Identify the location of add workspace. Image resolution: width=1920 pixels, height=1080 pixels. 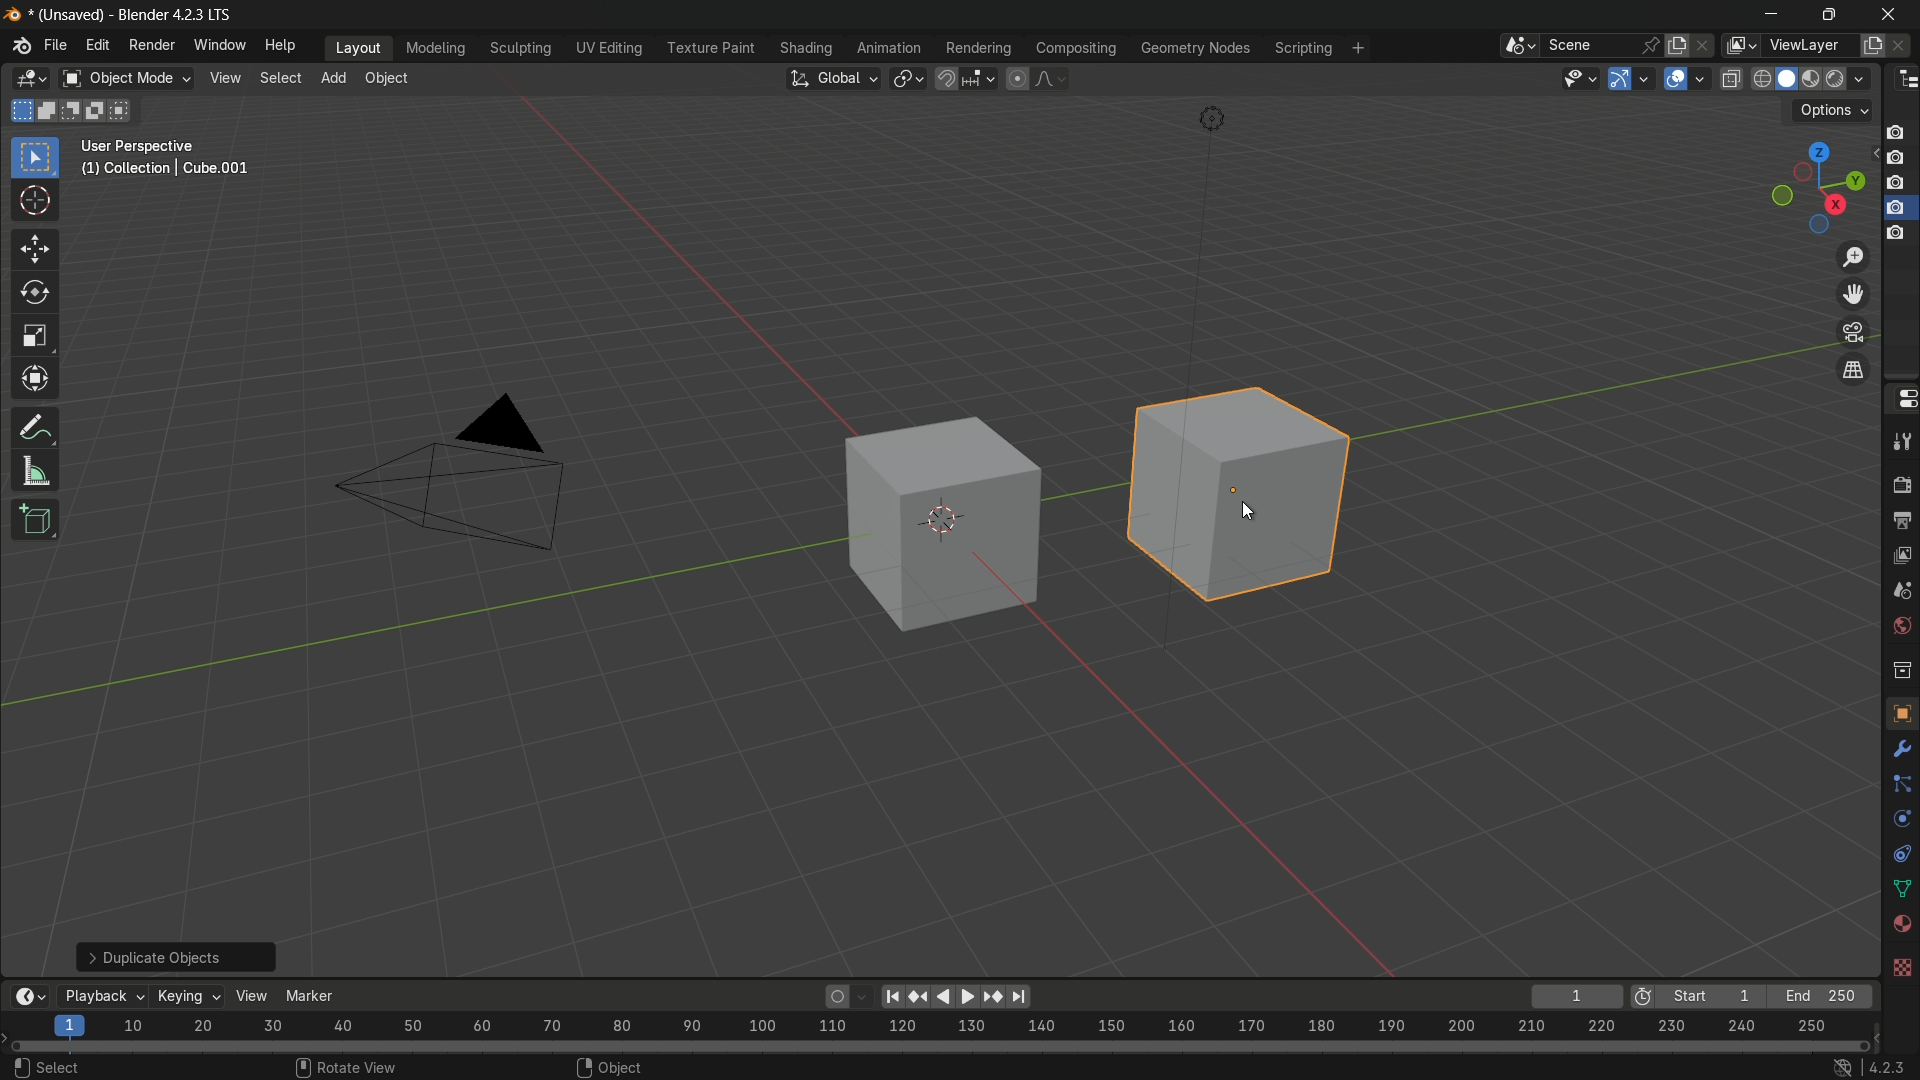
(1355, 47).